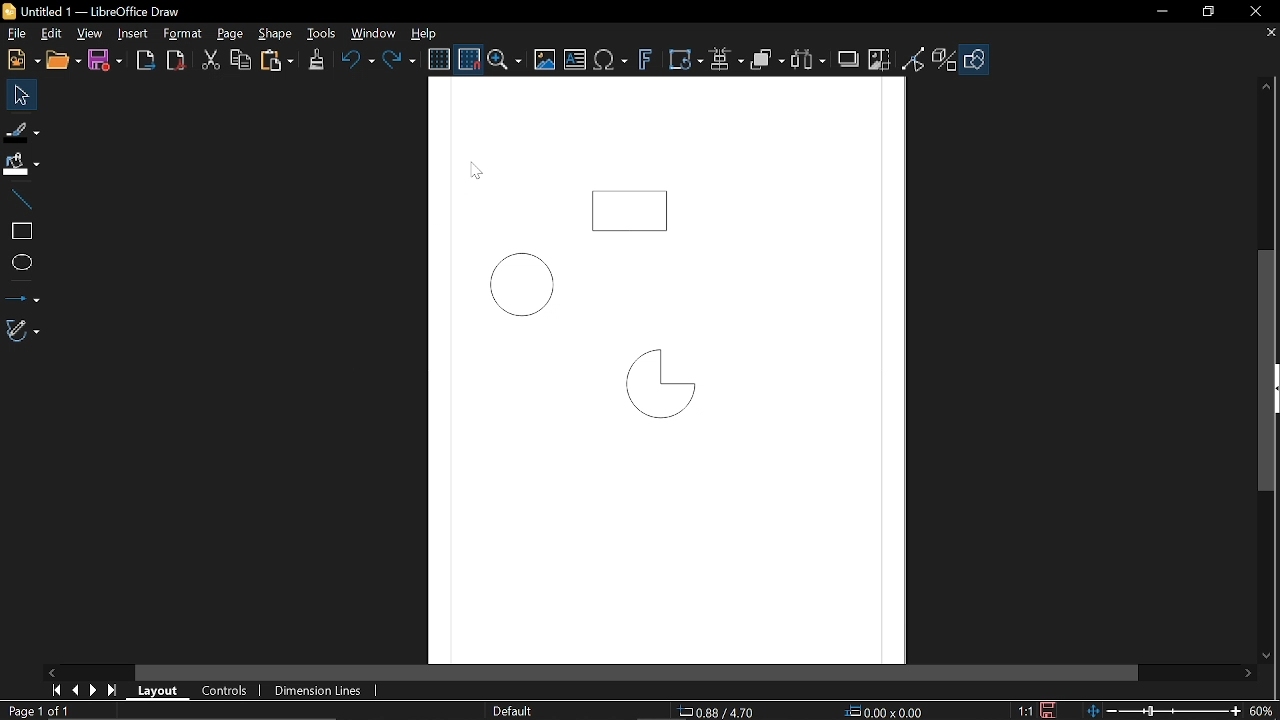 Image resolution: width=1280 pixels, height=720 pixels. I want to click on Restore down, so click(1208, 13).